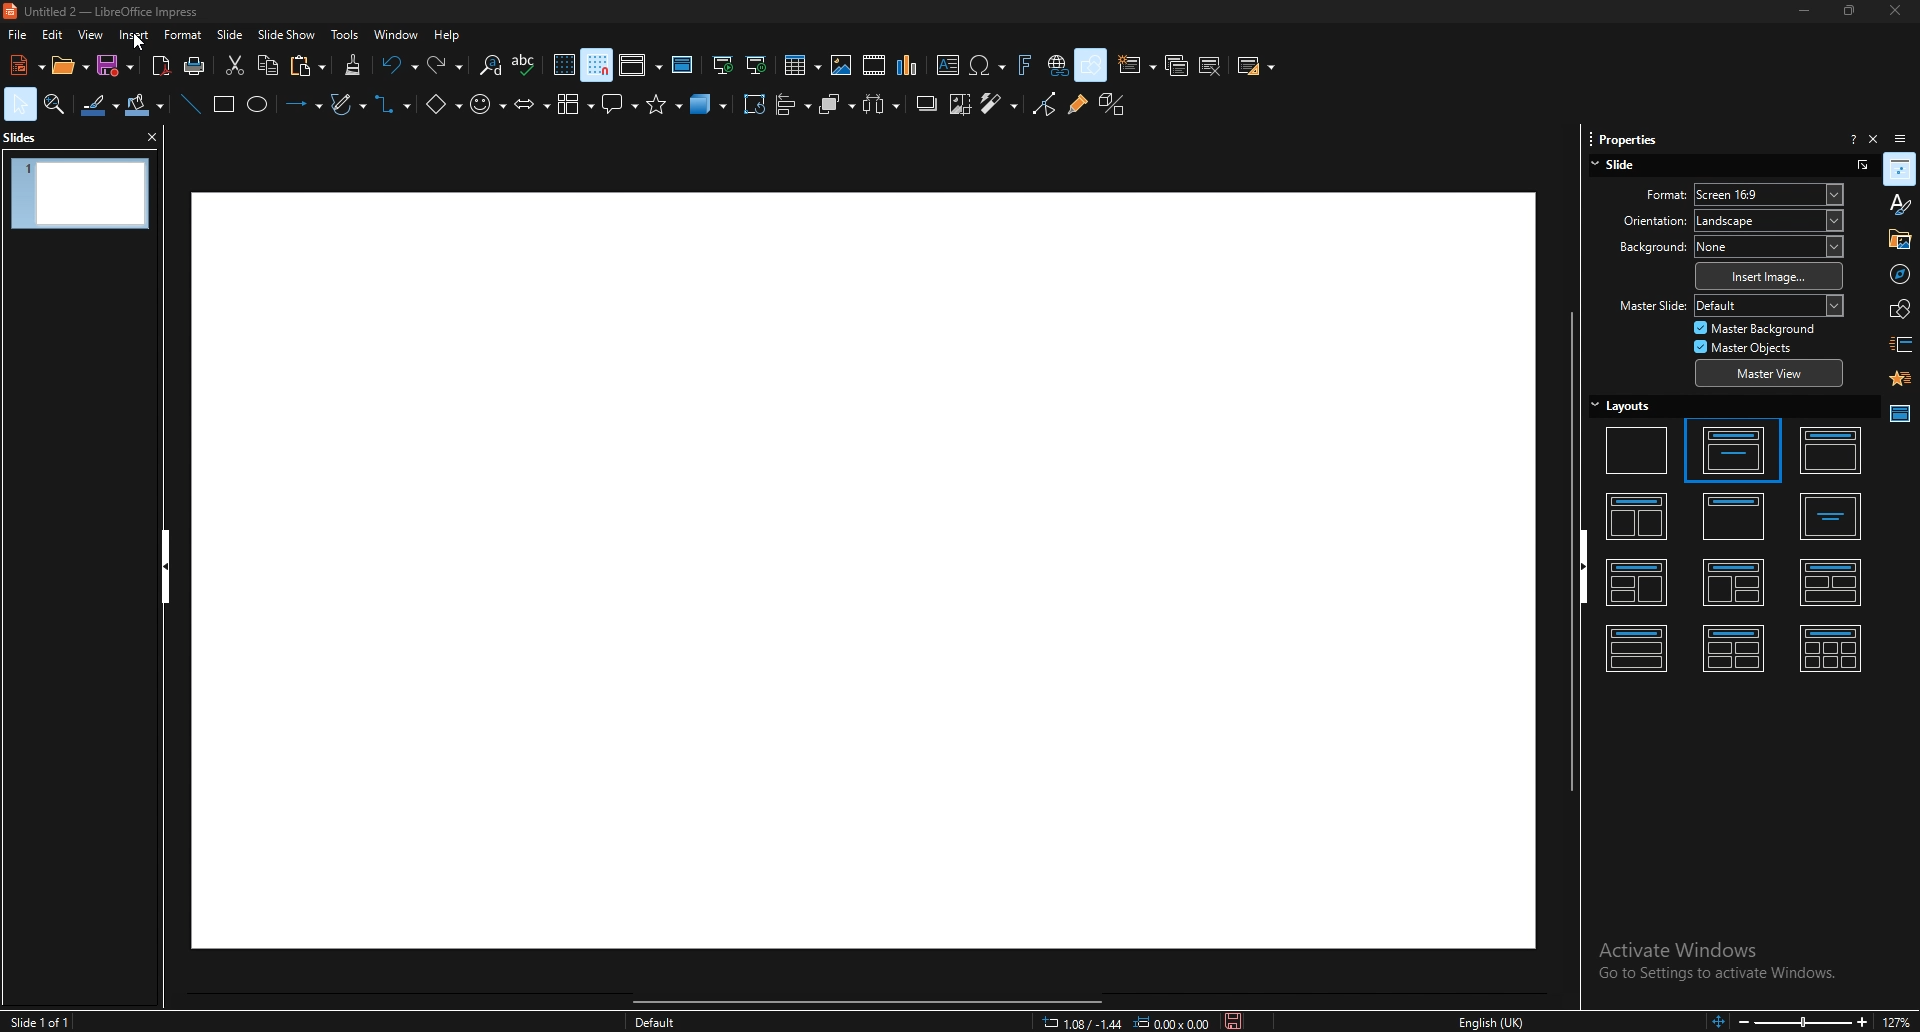 This screenshot has height=1032, width=1920. What do you see at coordinates (946, 66) in the screenshot?
I see `insert text box` at bounding box center [946, 66].